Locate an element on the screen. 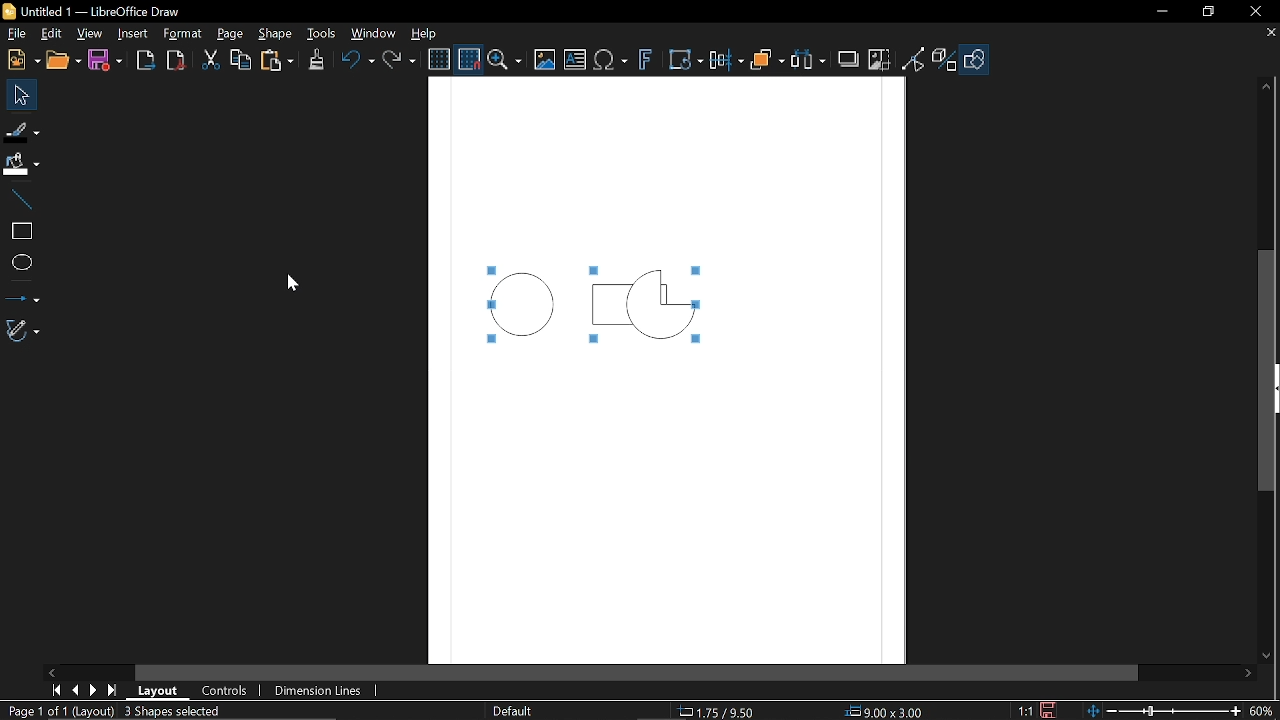 Image resolution: width=1280 pixels, height=720 pixels. Lines and arrows is located at coordinates (22, 297).